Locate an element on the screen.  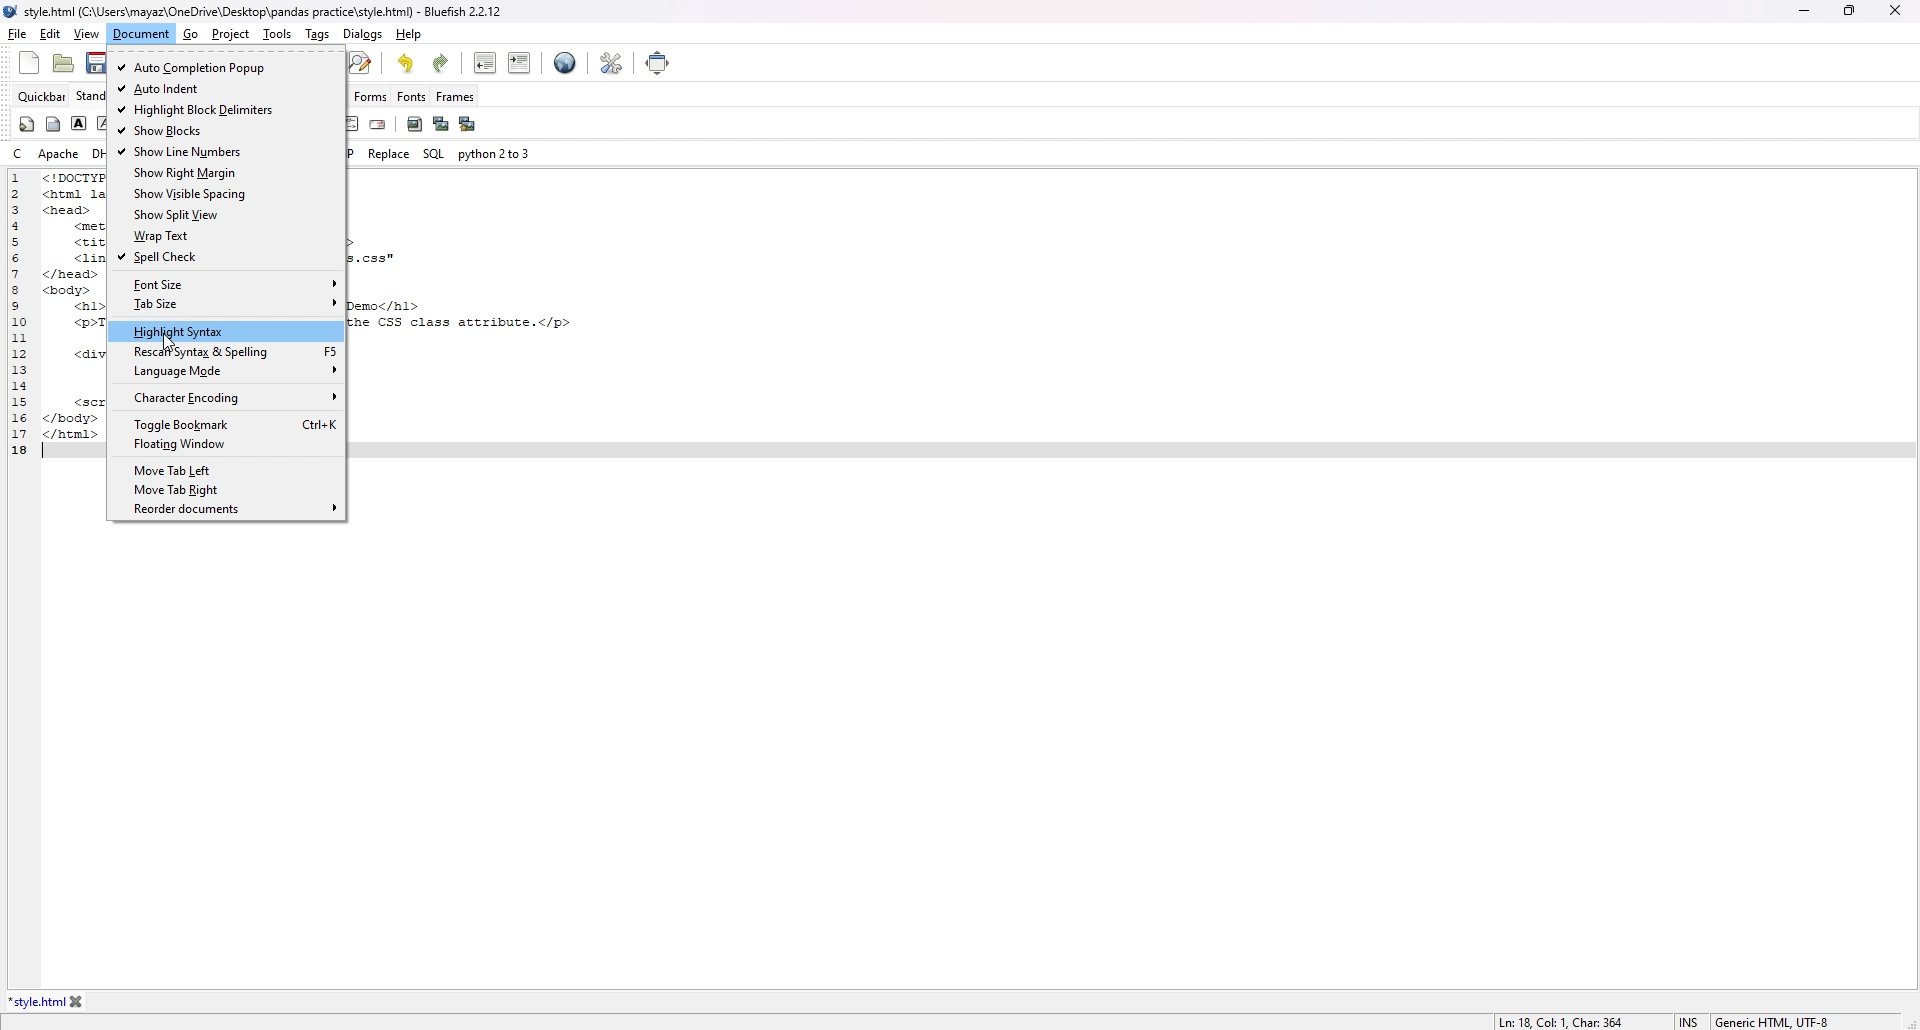
edit is located at coordinates (50, 34).